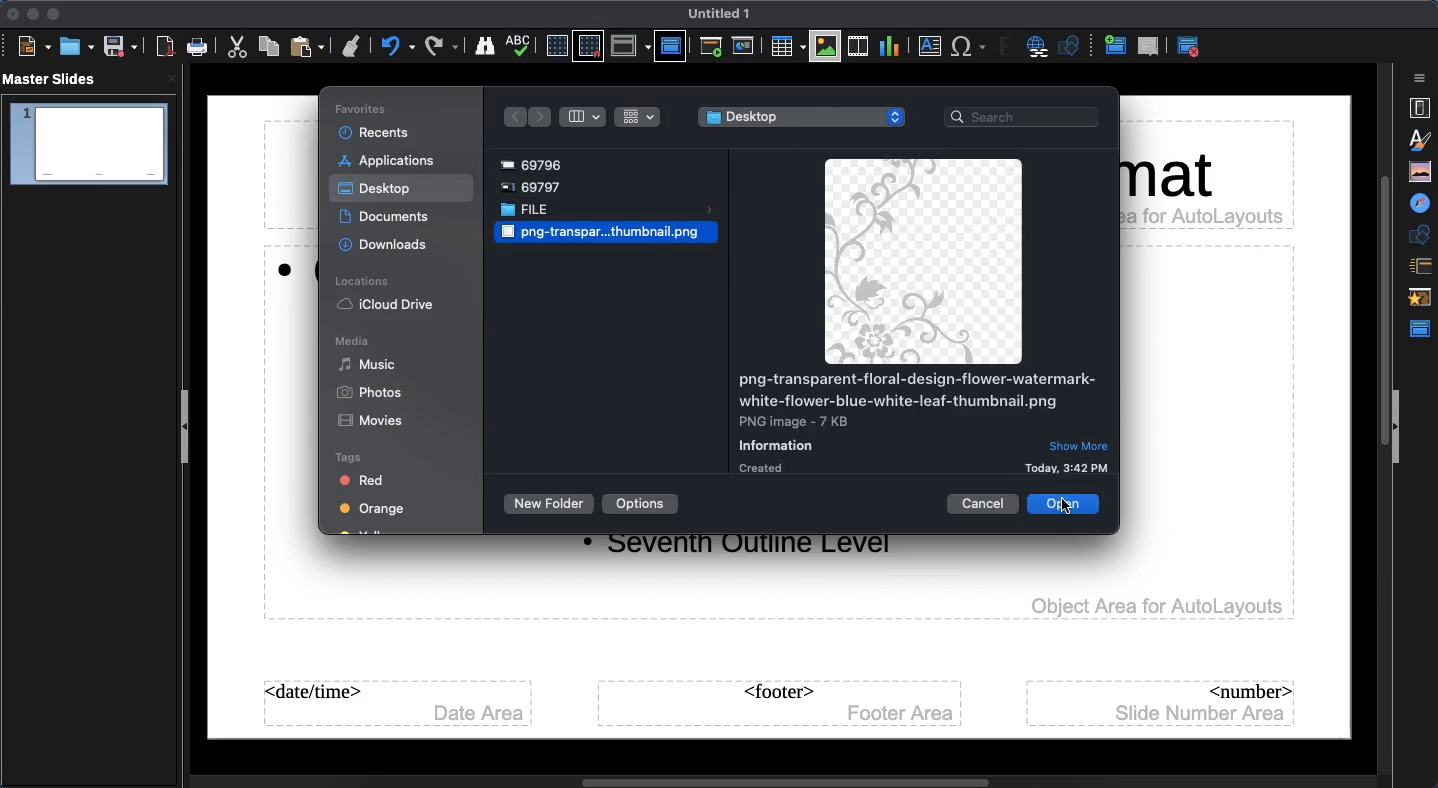 The height and width of the screenshot is (788, 1438). Describe the element at coordinates (921, 261) in the screenshot. I see `Image` at that location.